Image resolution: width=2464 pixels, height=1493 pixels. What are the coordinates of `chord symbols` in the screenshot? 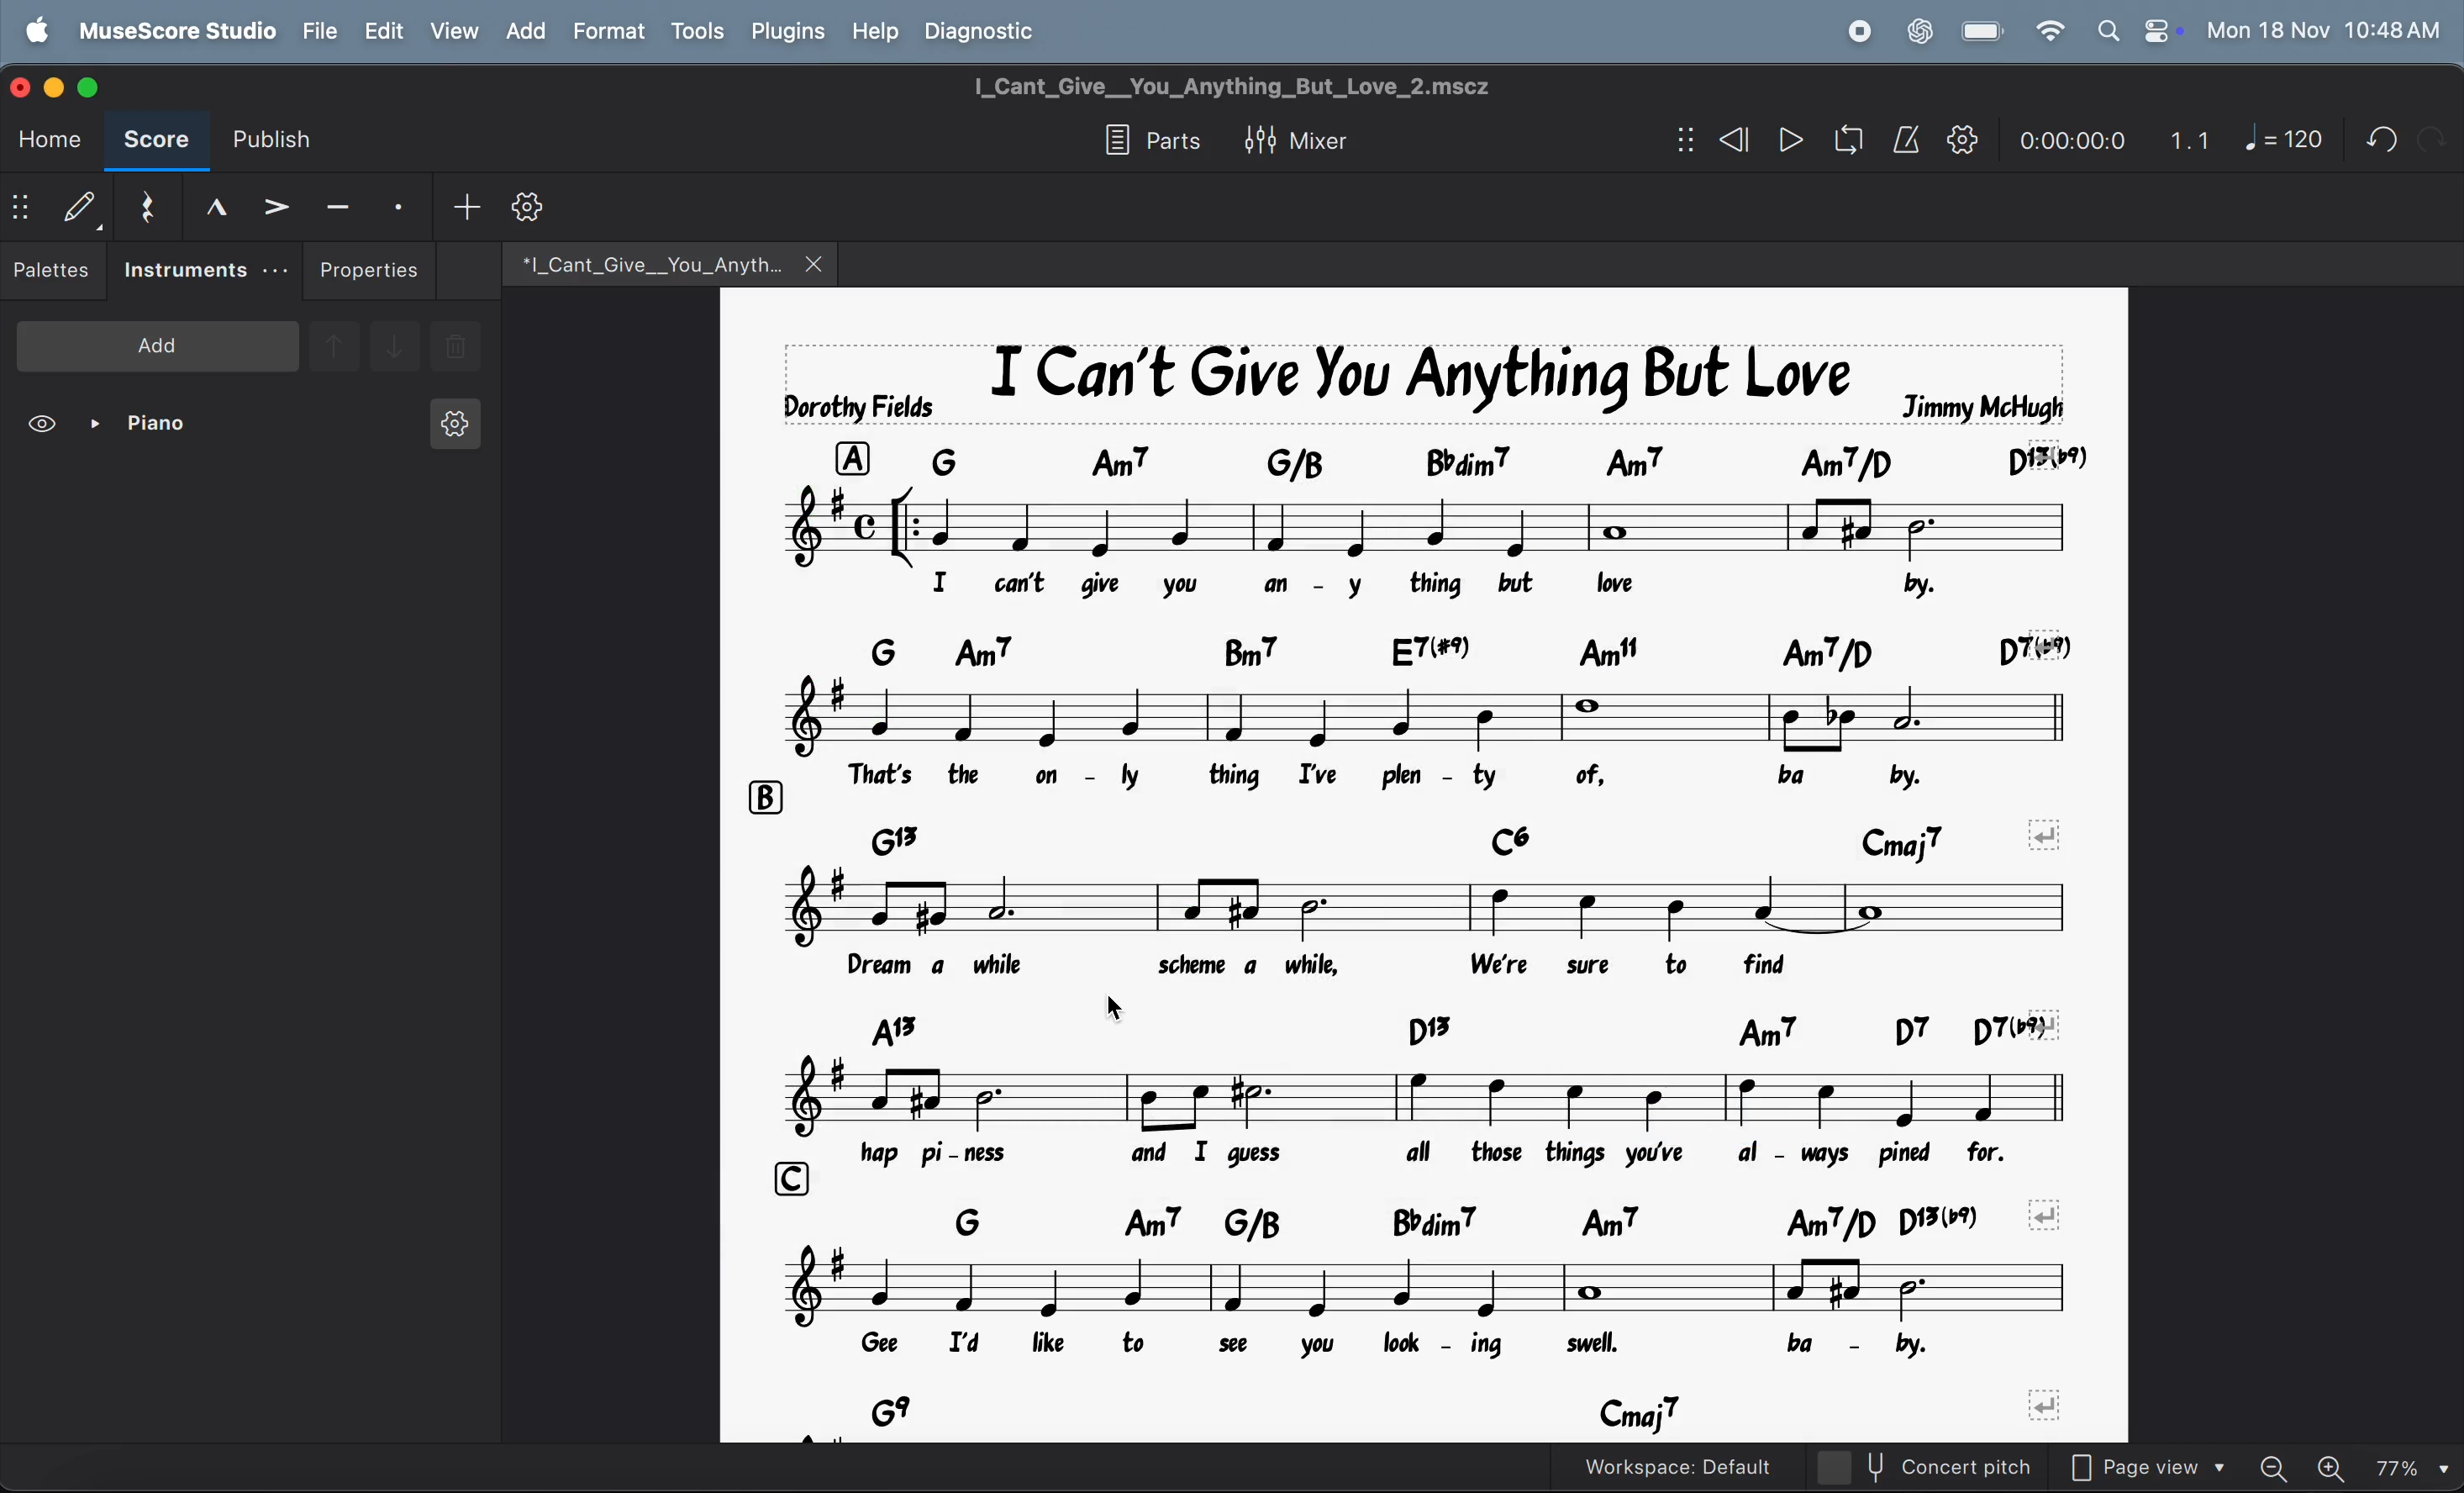 It's located at (1470, 1217).